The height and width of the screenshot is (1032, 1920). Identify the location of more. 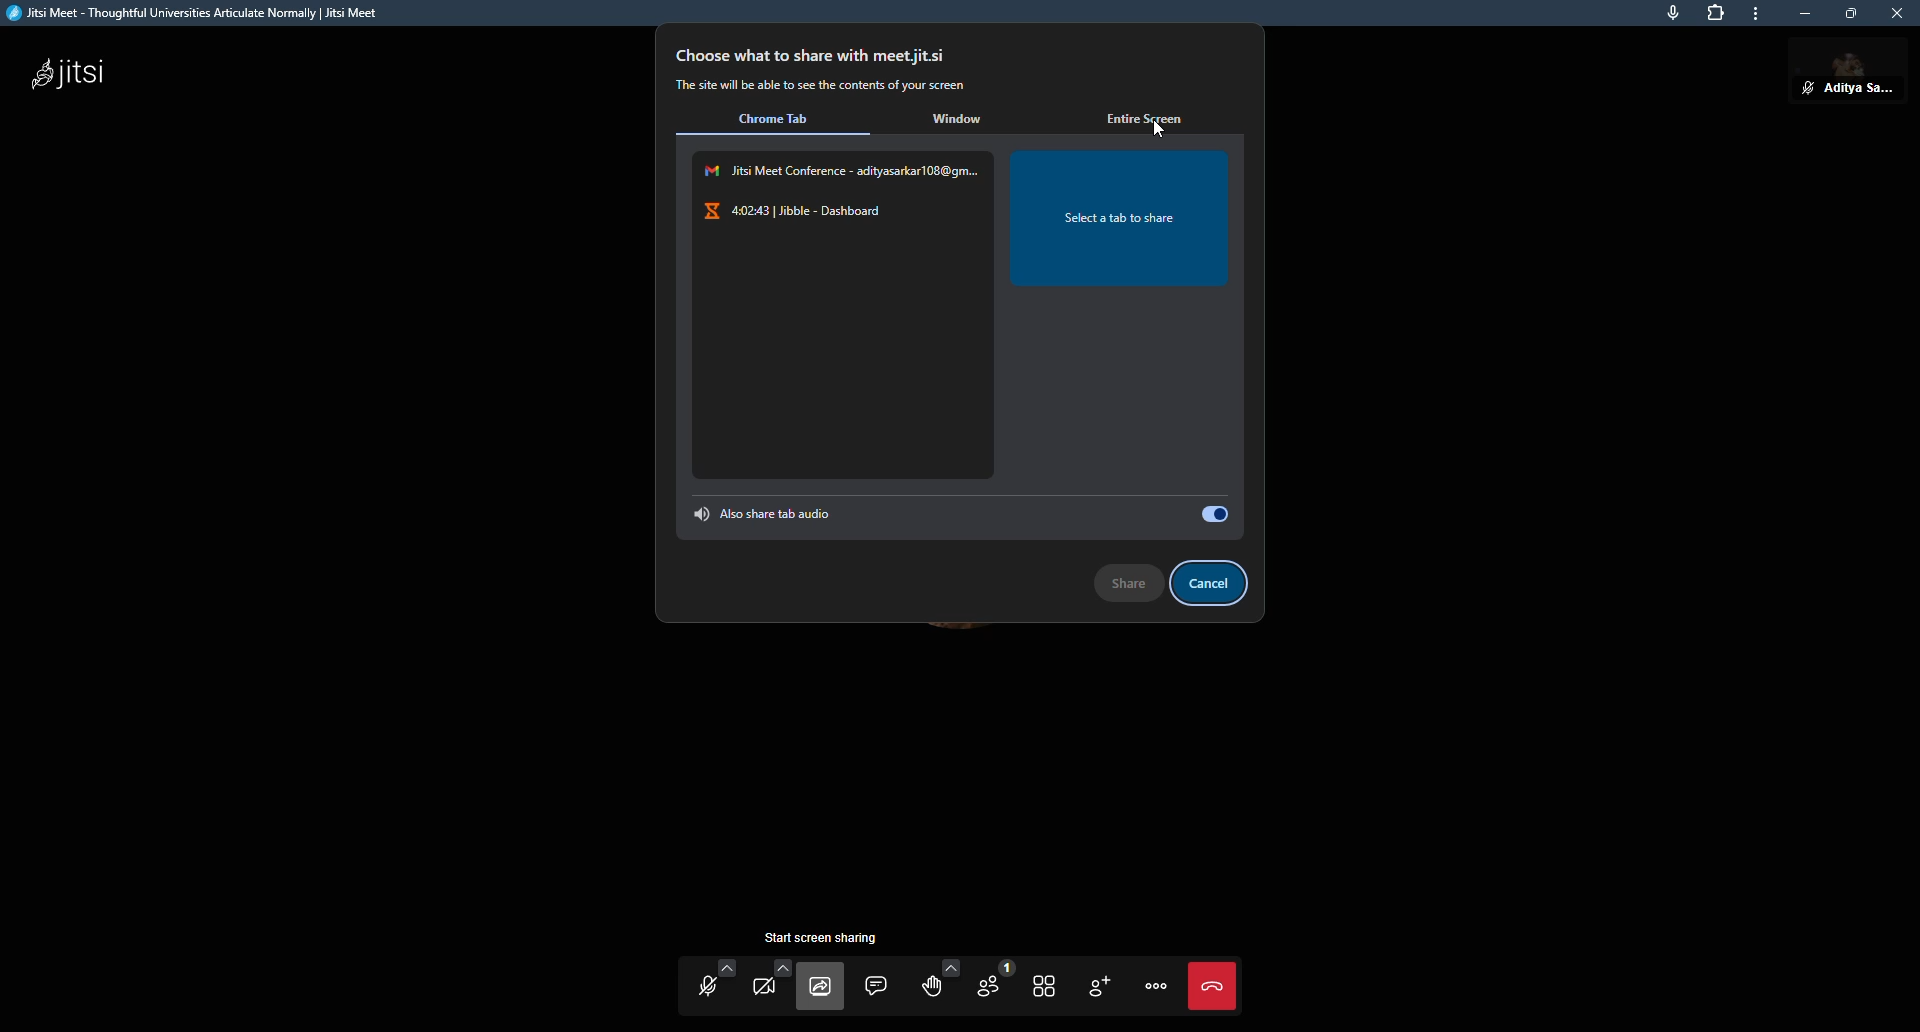
(1755, 14).